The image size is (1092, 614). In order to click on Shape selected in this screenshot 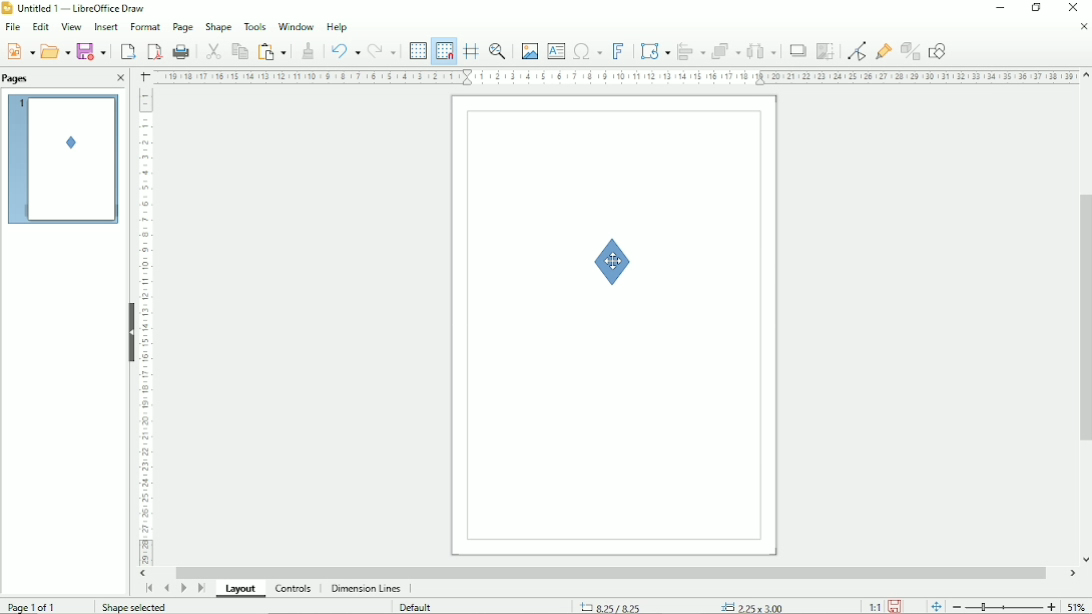, I will do `click(131, 606)`.